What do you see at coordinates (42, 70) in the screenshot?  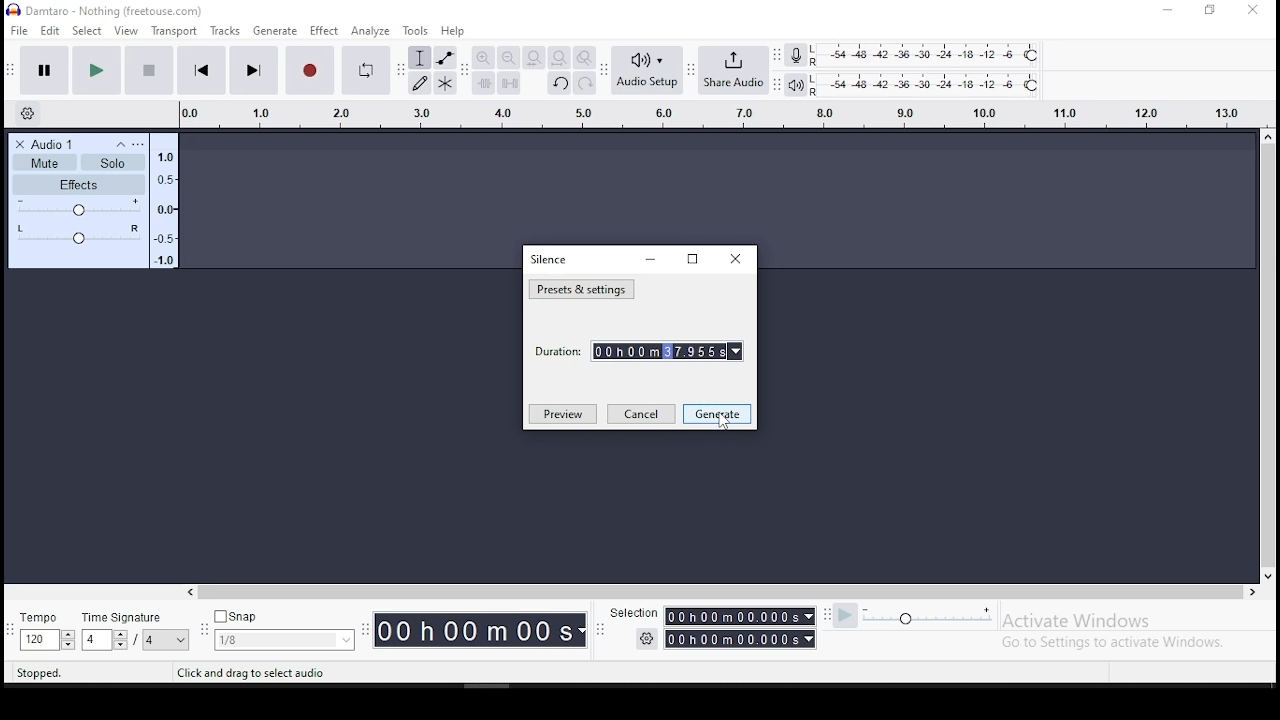 I see `pause` at bounding box center [42, 70].